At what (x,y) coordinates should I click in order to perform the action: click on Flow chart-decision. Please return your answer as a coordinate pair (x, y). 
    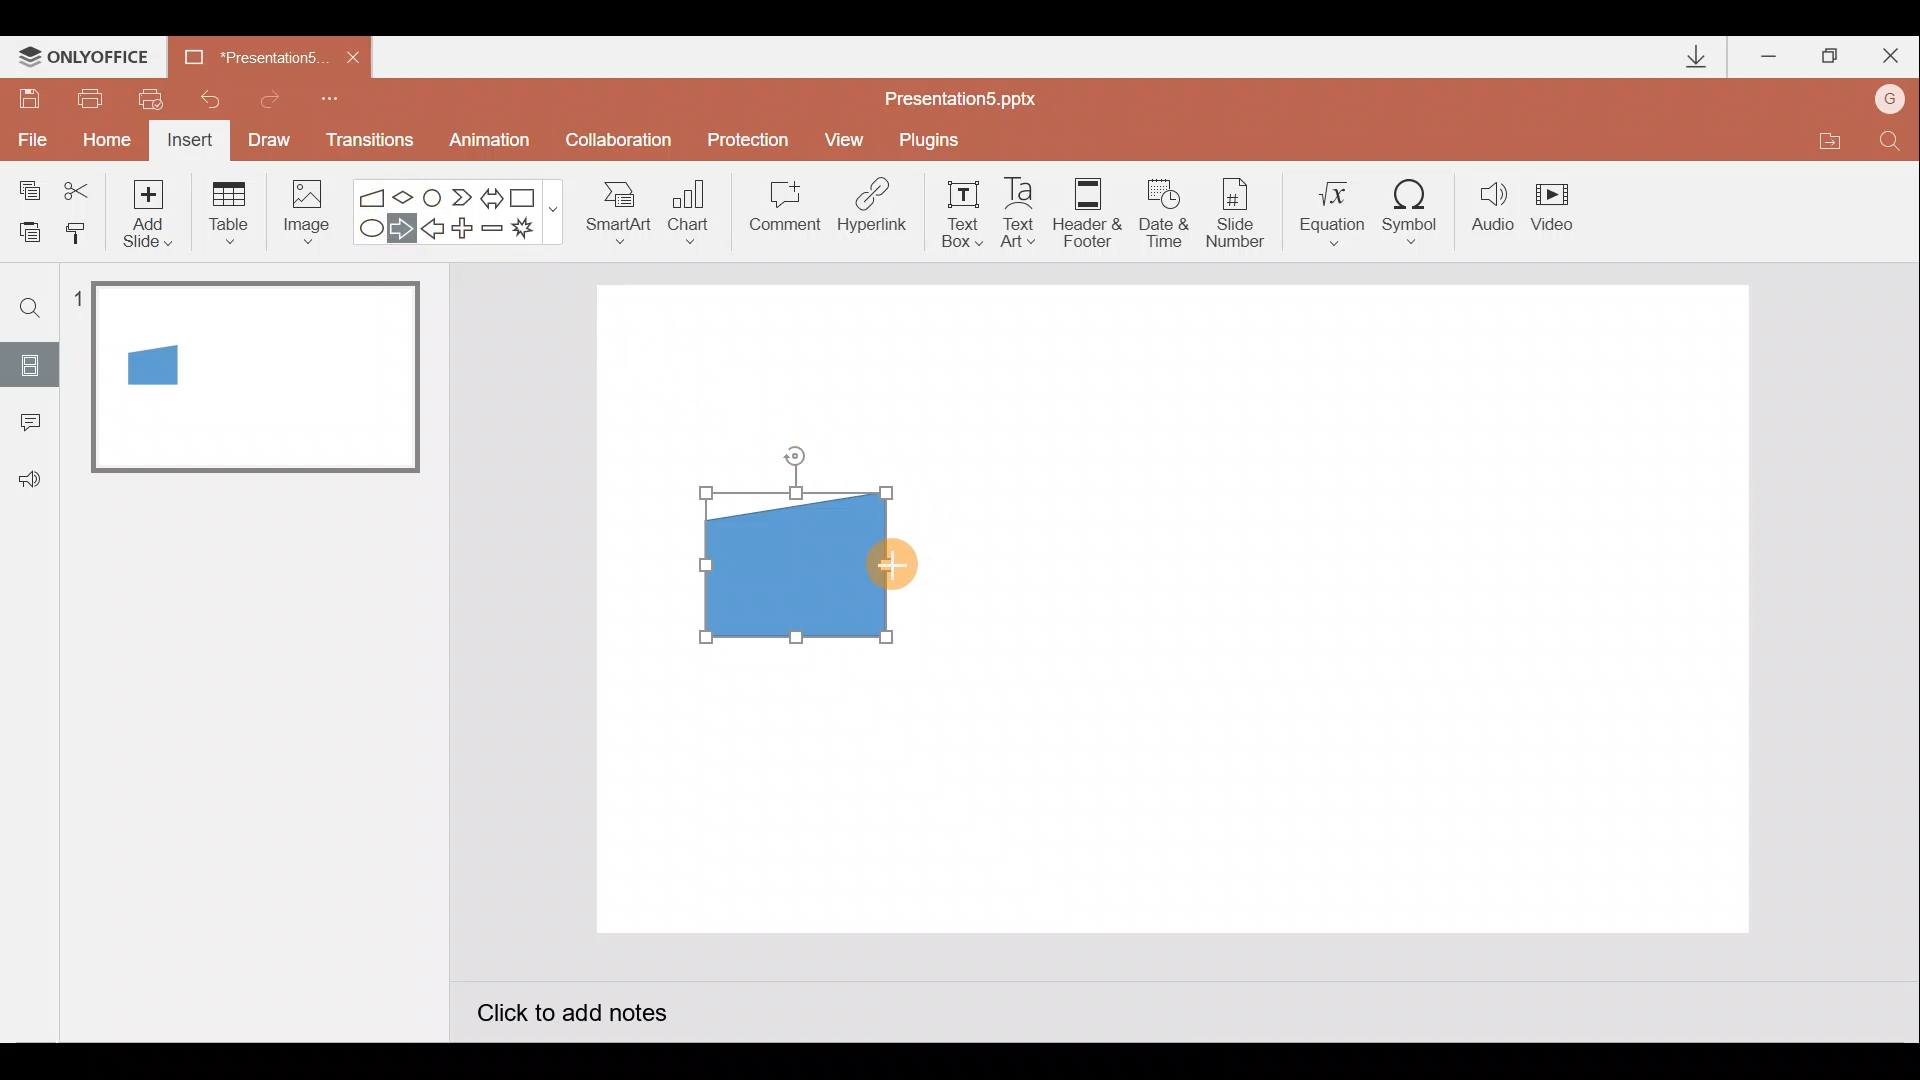
    Looking at the image, I should click on (406, 197).